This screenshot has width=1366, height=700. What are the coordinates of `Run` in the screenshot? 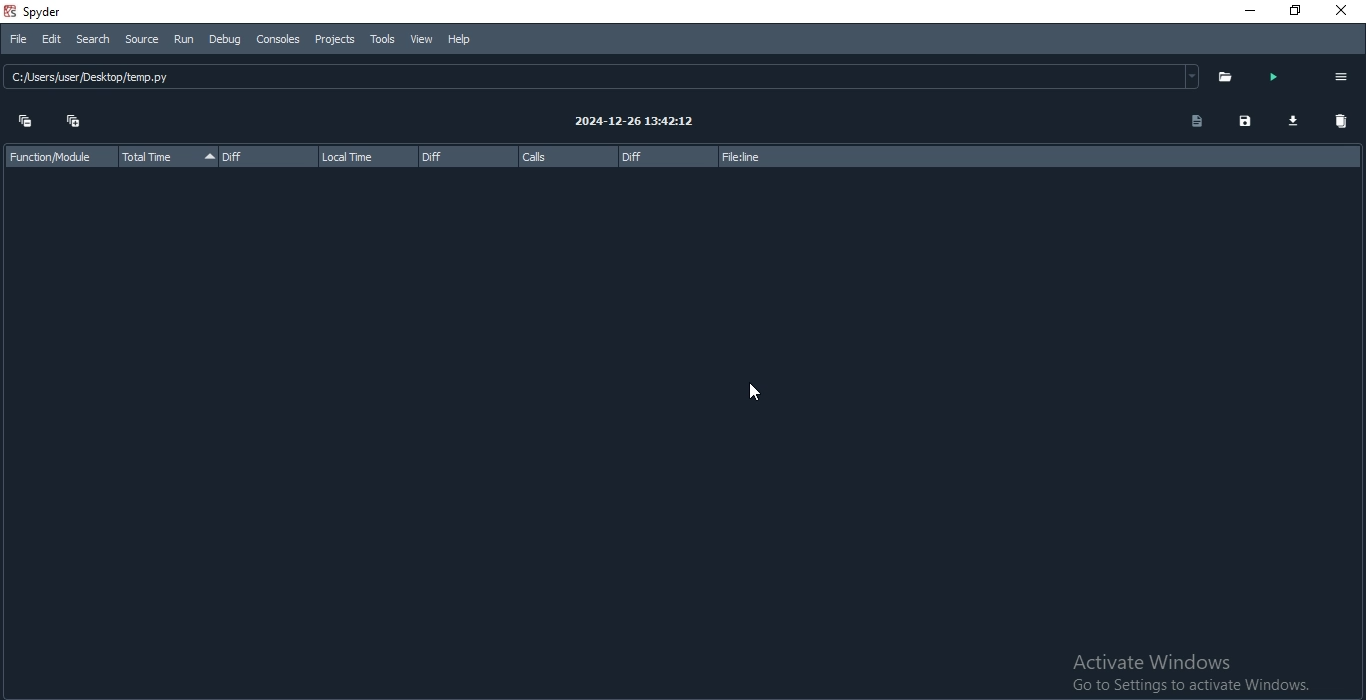 It's located at (186, 42).